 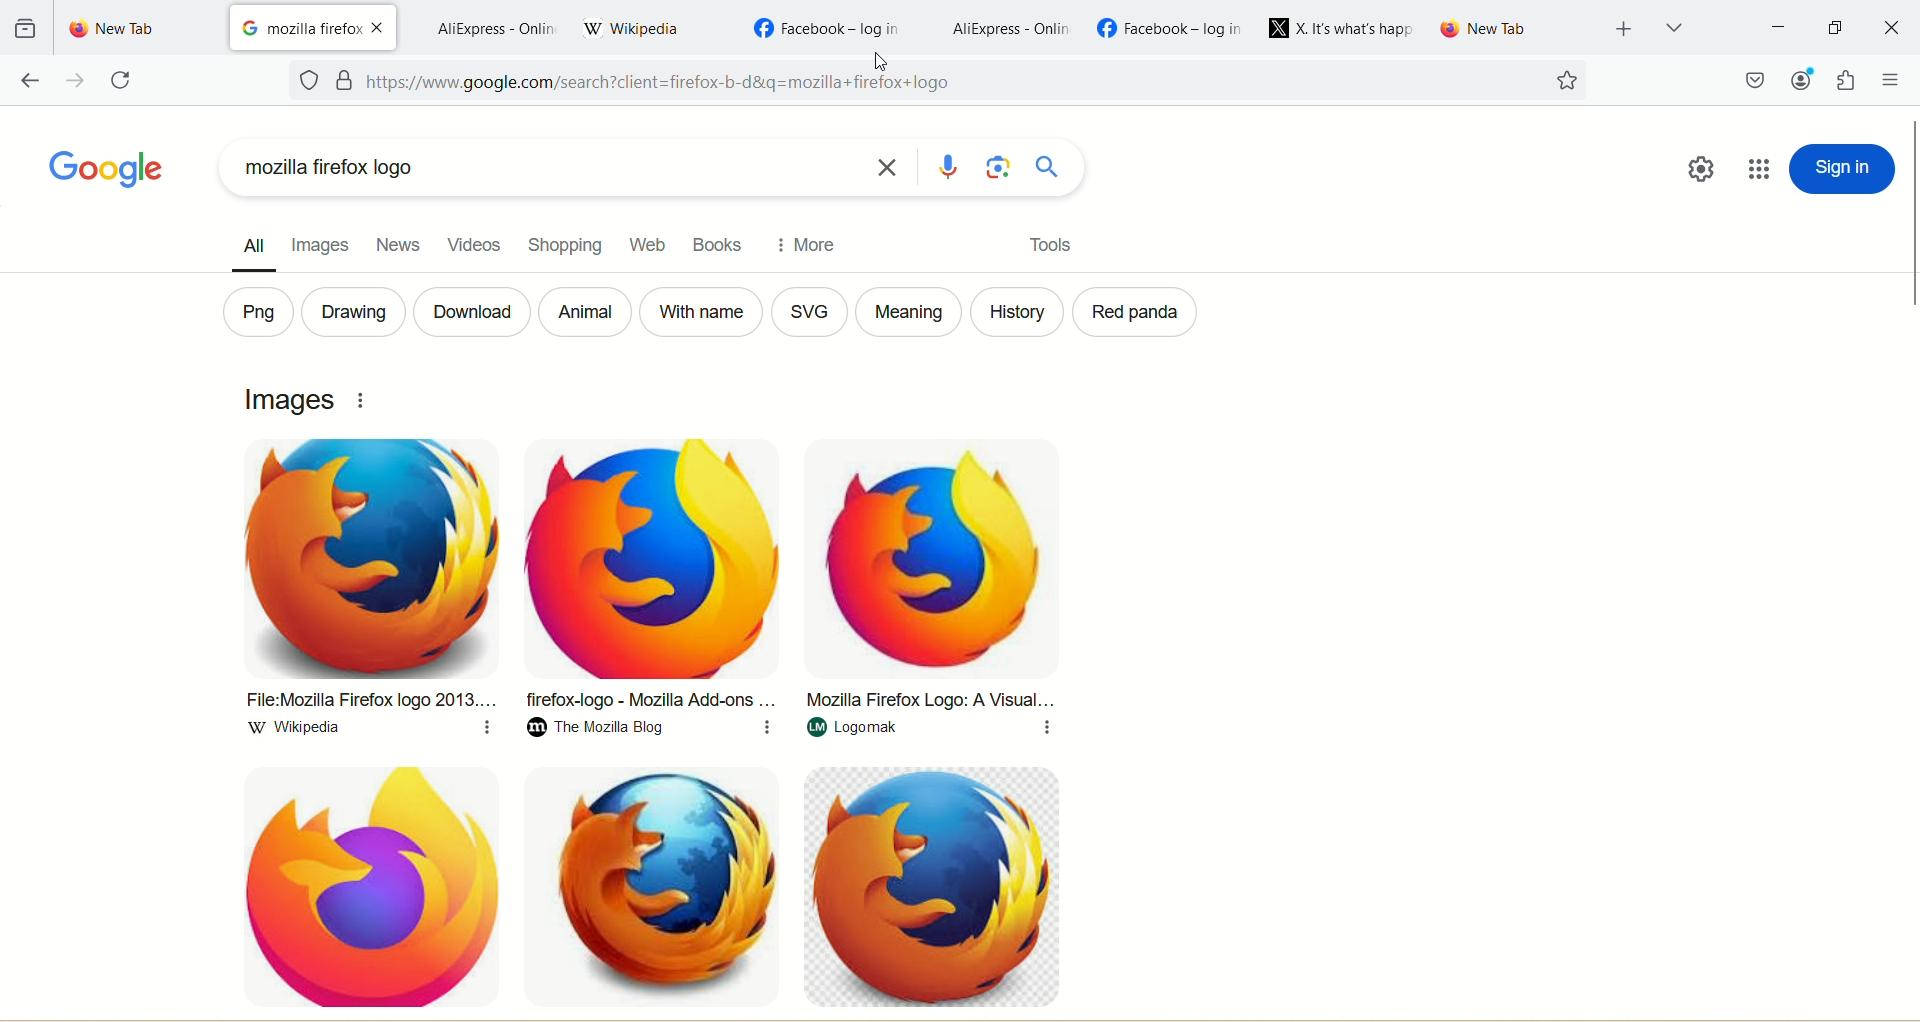 I want to click on File: Mozila Firefox logo 2013 Wikipedia, so click(x=364, y=702).